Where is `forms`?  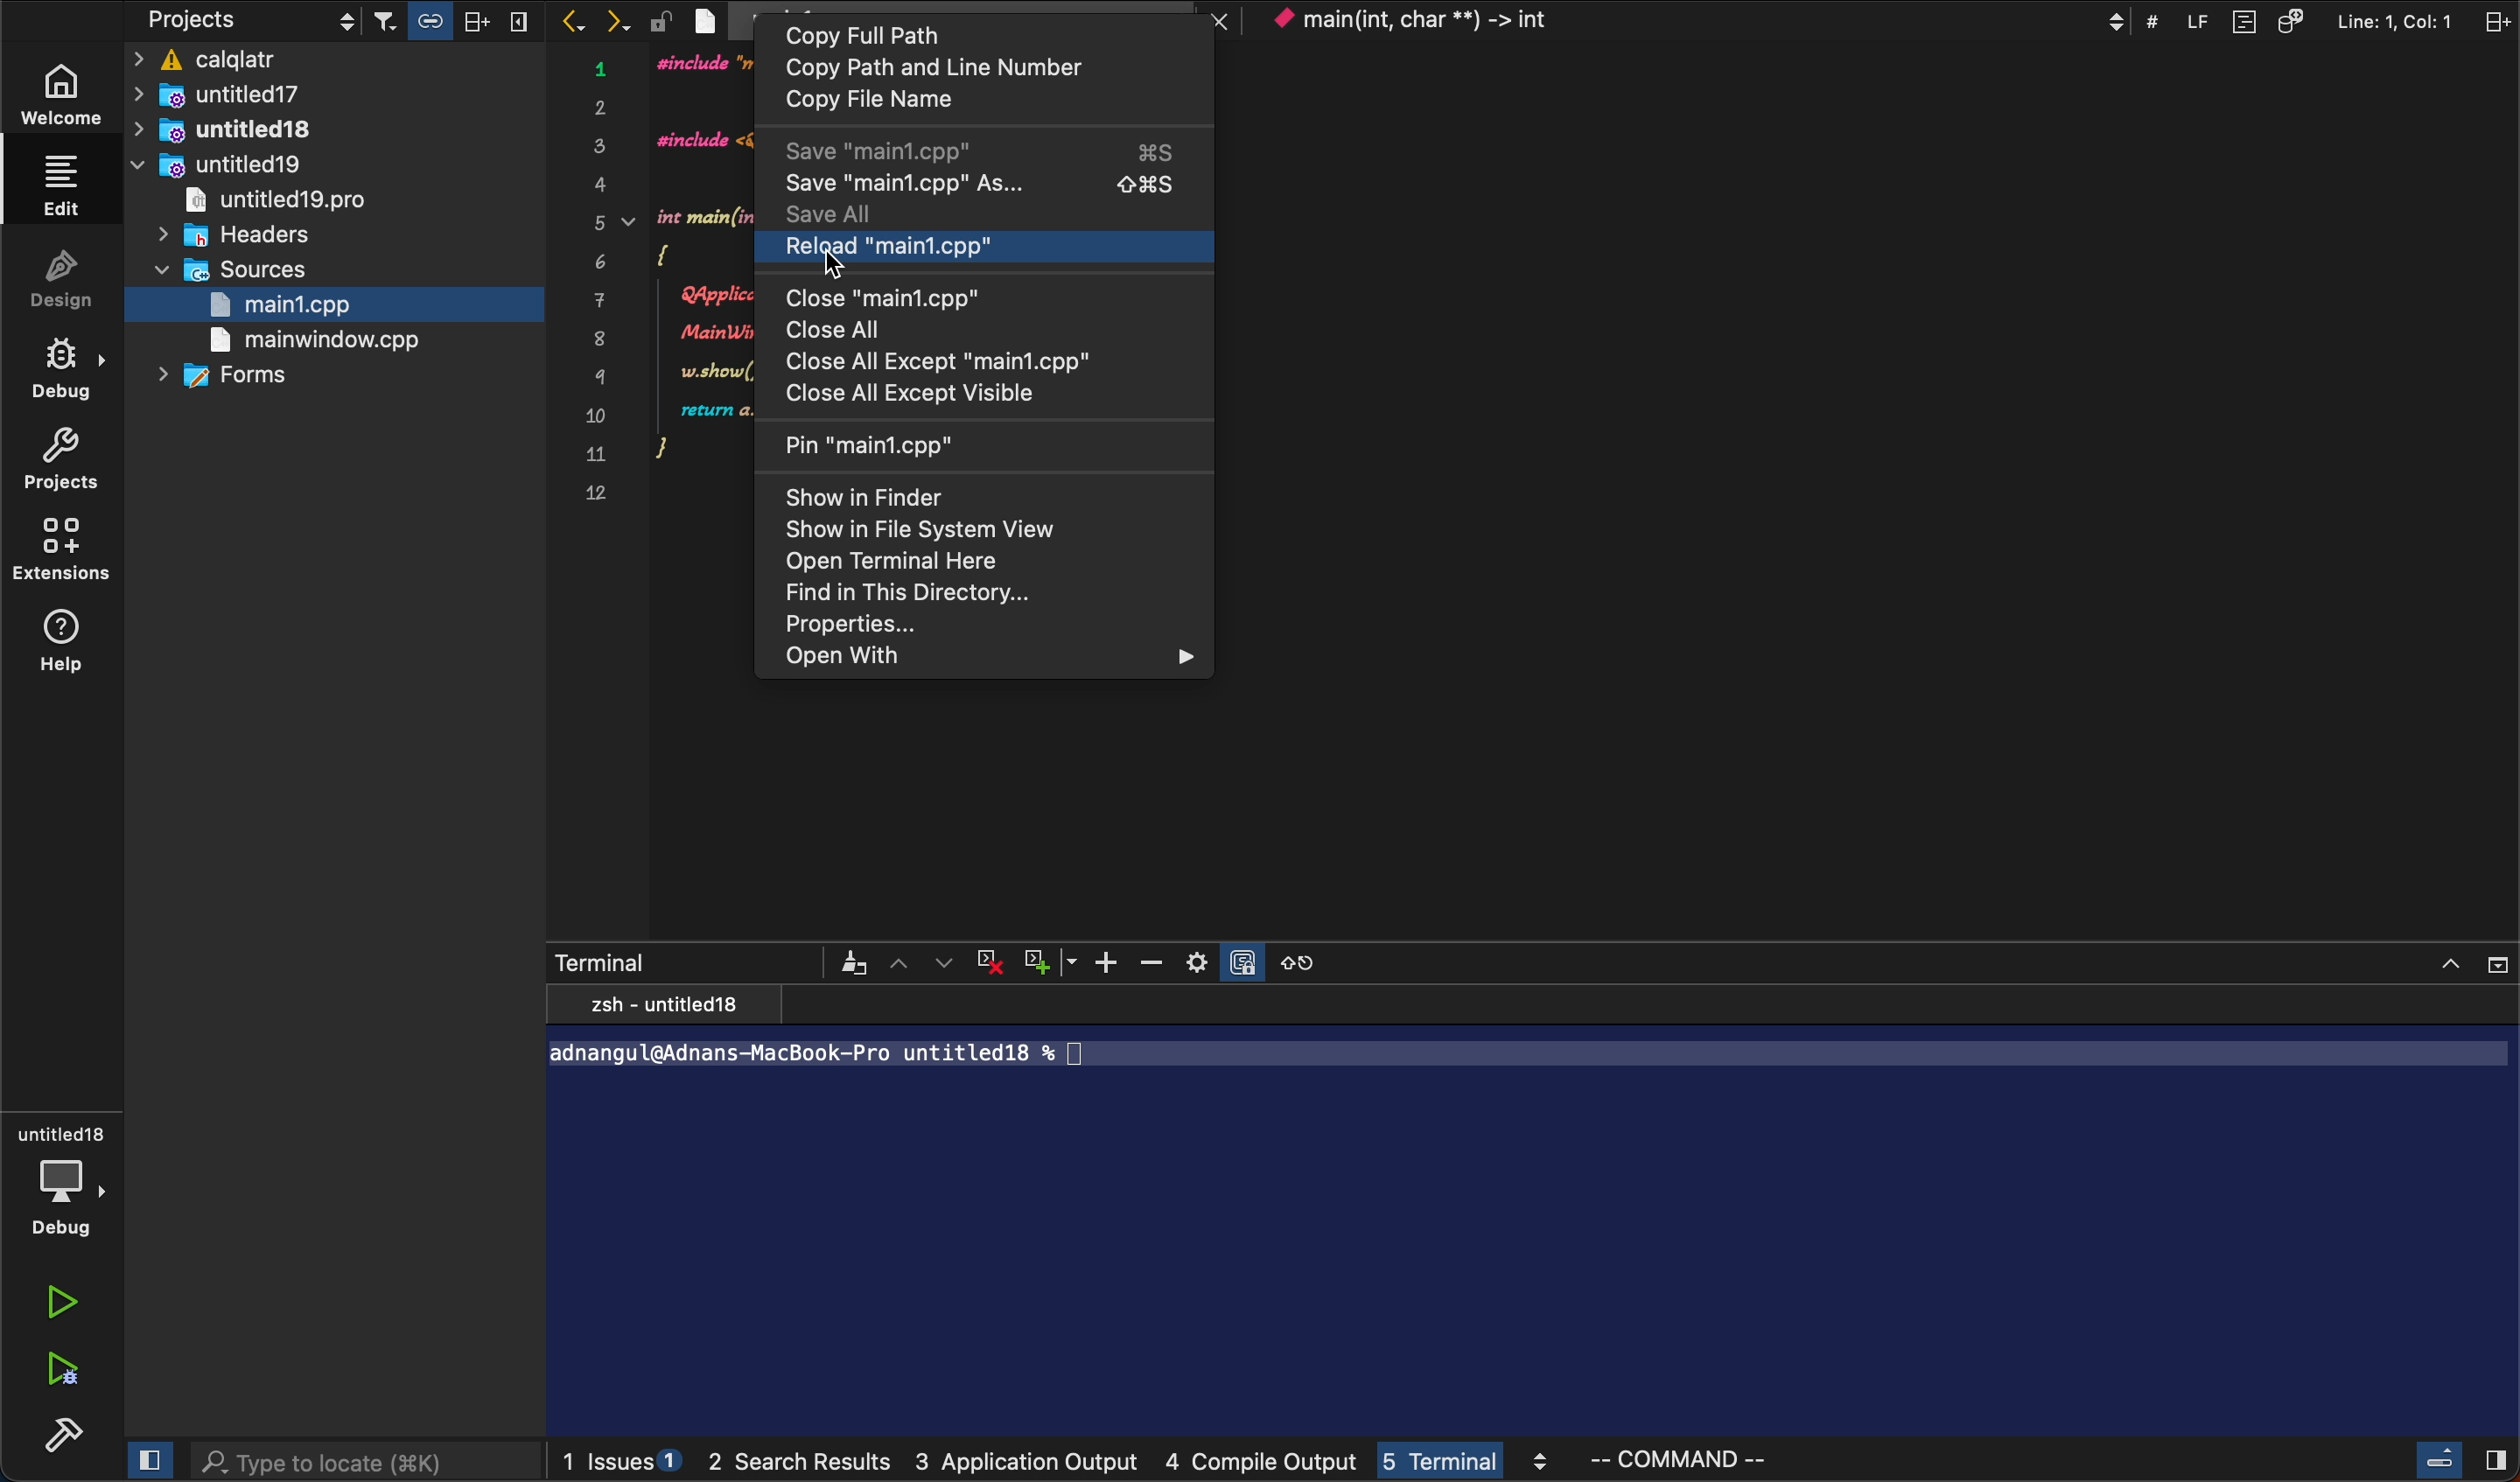 forms is located at coordinates (233, 381).